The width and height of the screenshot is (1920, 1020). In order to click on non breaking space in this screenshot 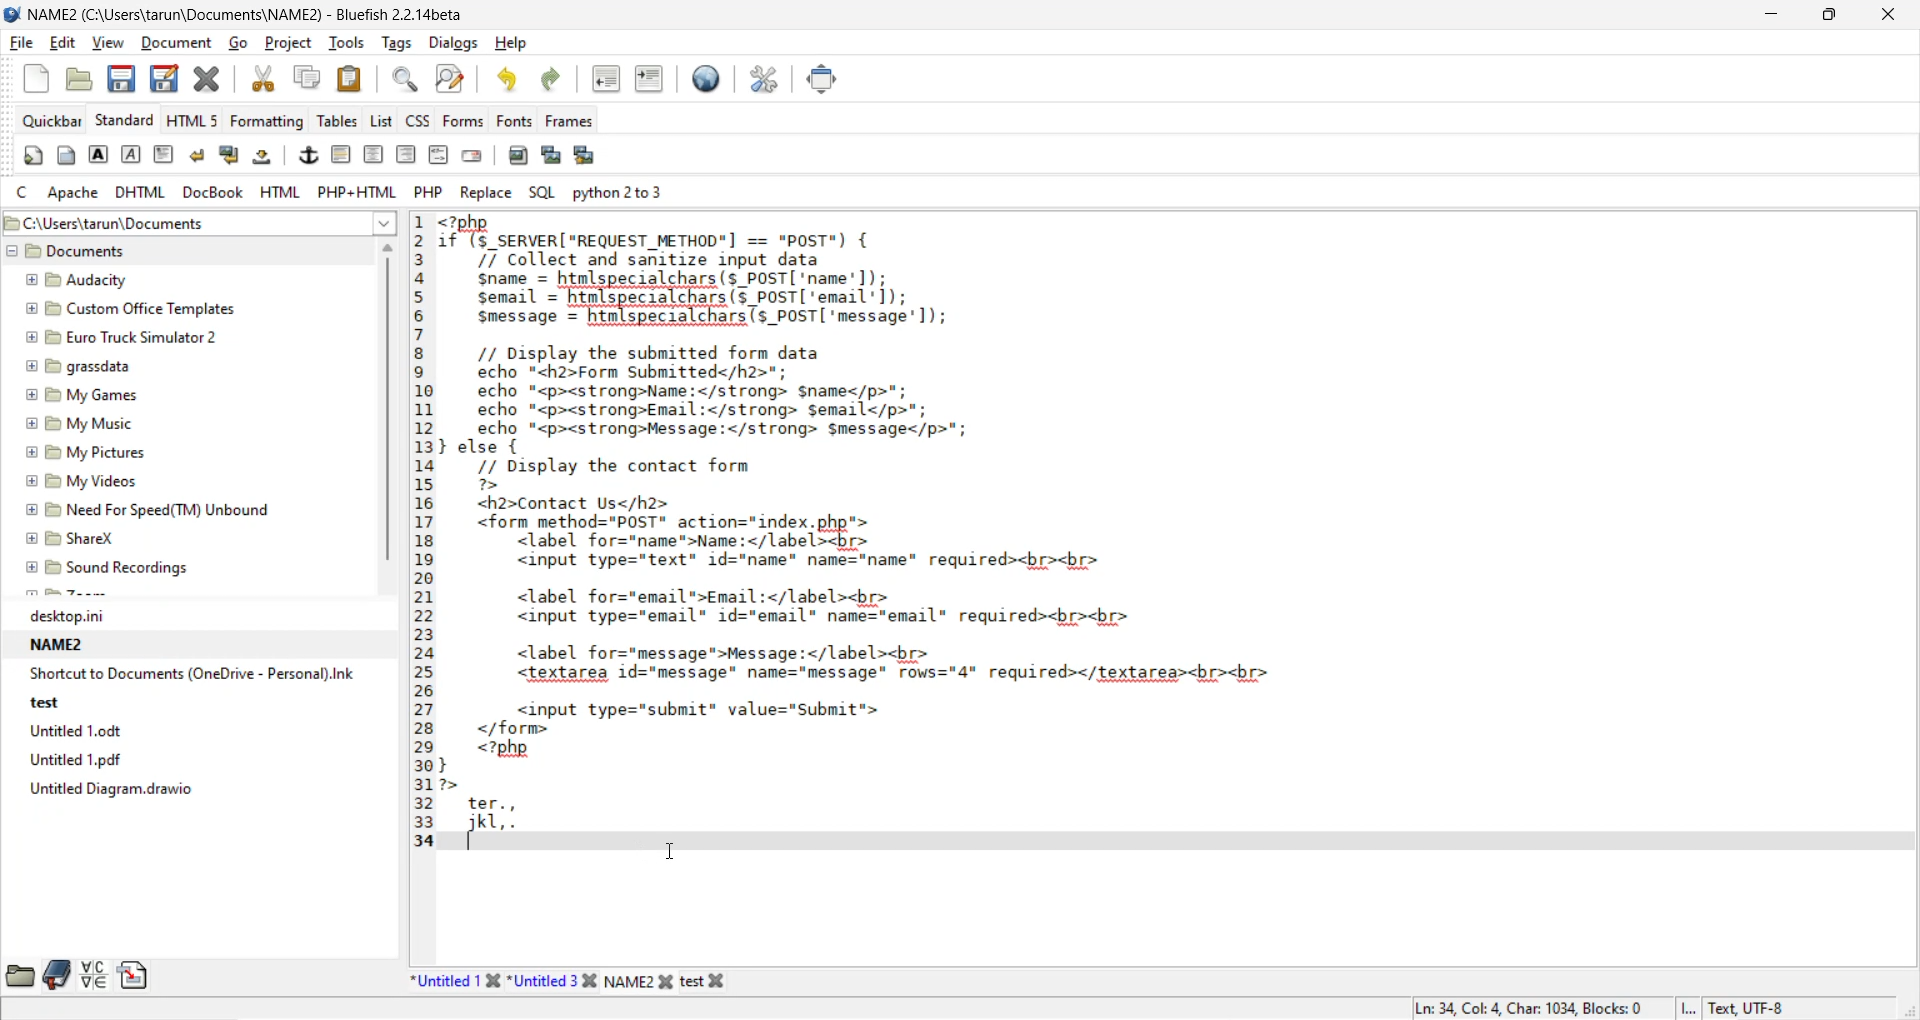, I will do `click(267, 158)`.